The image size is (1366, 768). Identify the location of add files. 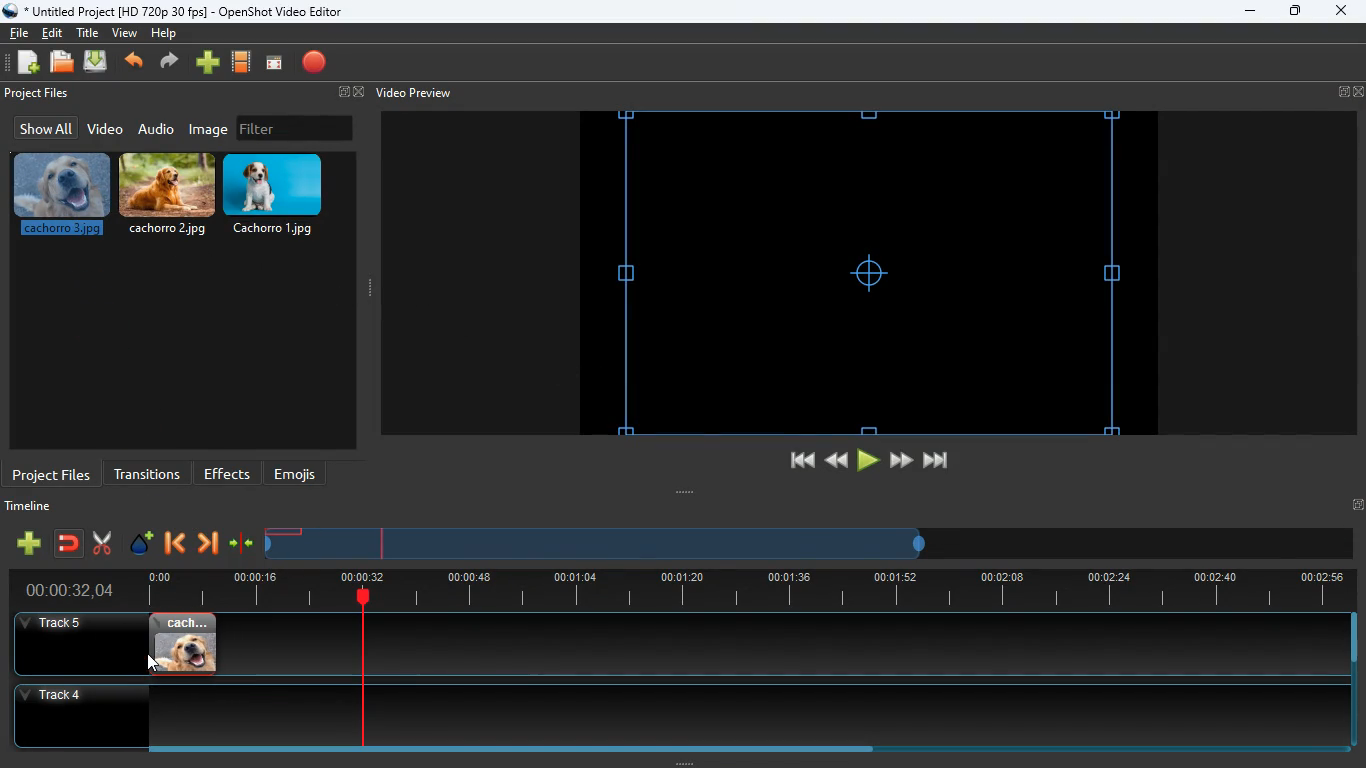
(30, 65).